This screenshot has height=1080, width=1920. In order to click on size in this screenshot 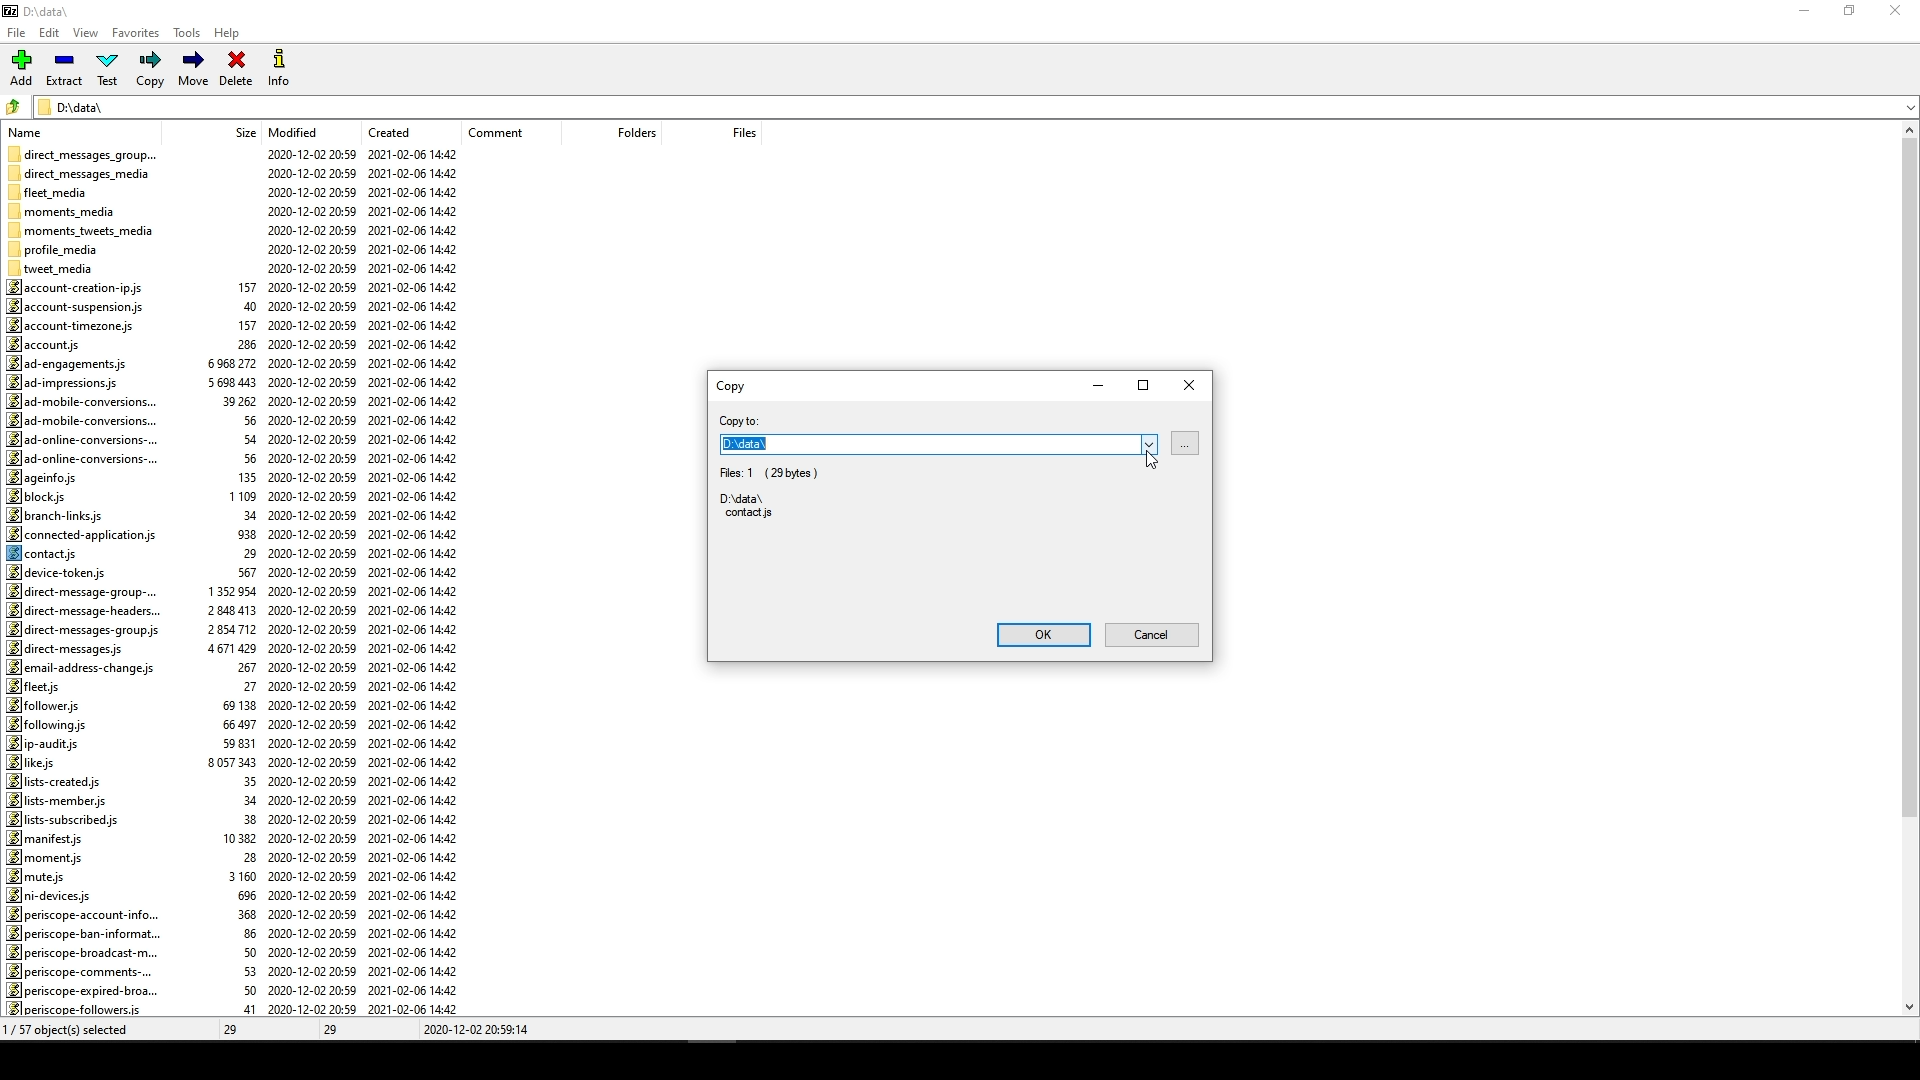, I will do `click(239, 133)`.